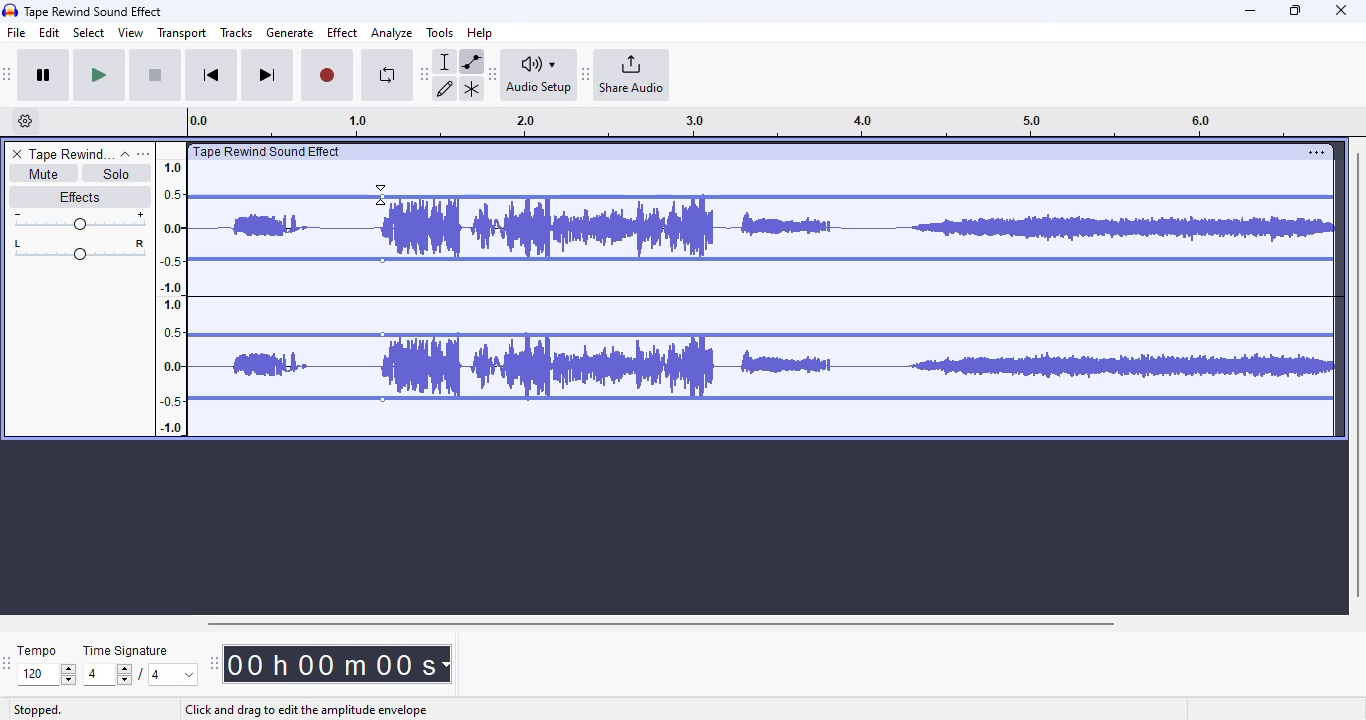  Describe the element at coordinates (382, 335) in the screenshot. I see `Control point` at that location.